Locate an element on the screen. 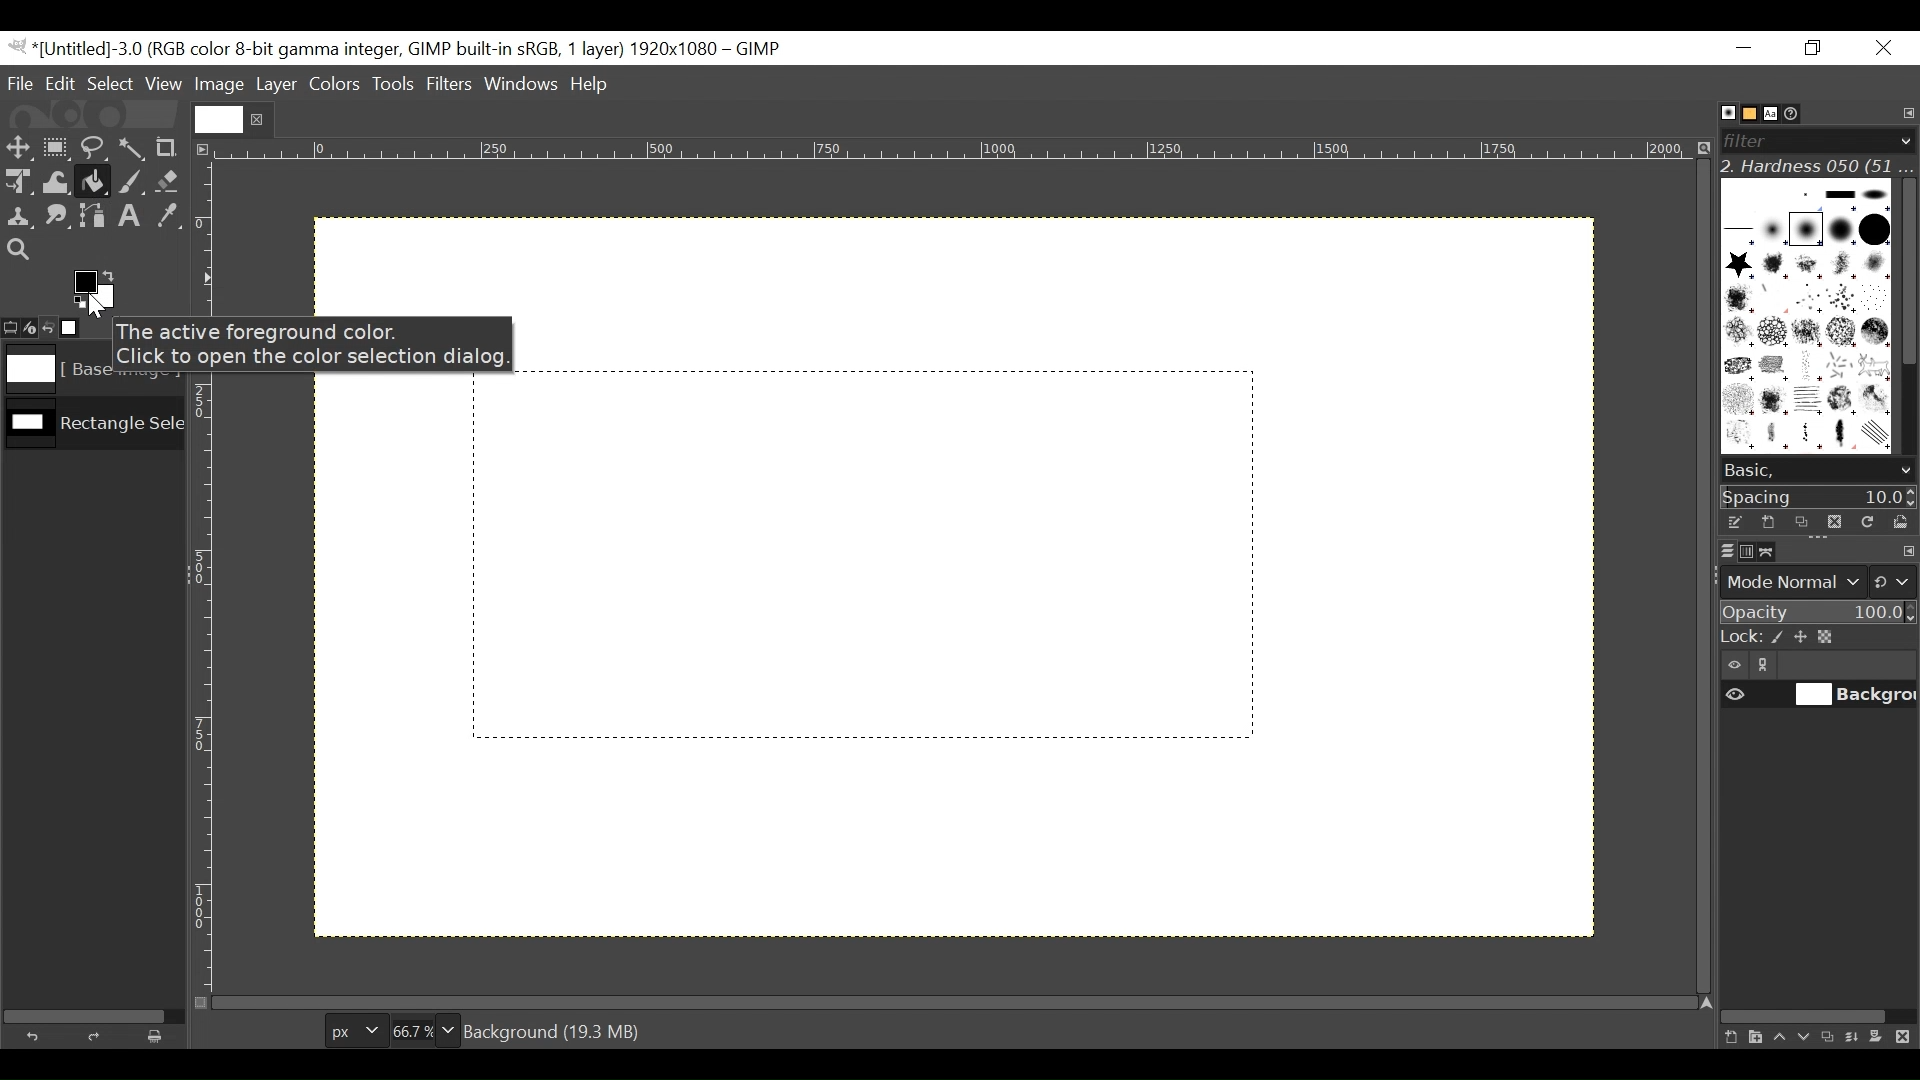  Raise the layer is located at coordinates (1779, 1036).